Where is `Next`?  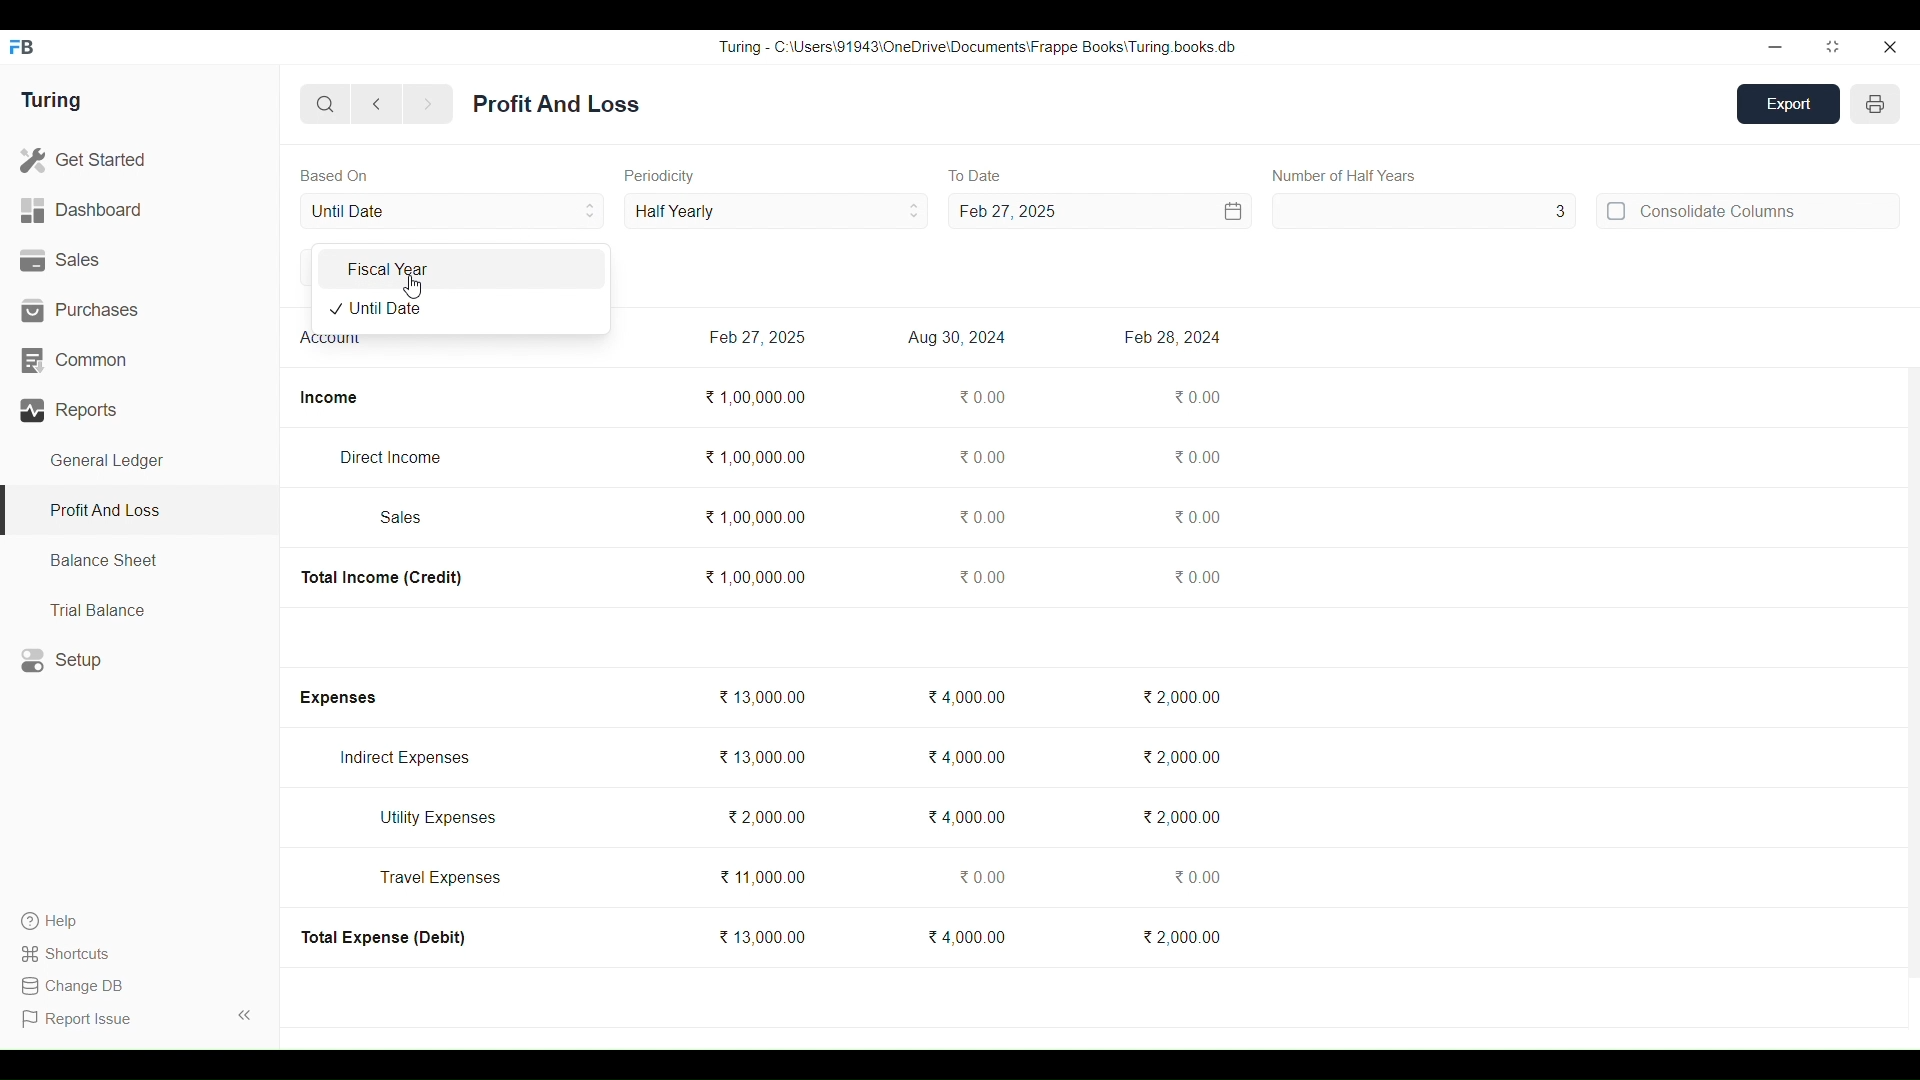 Next is located at coordinates (428, 105).